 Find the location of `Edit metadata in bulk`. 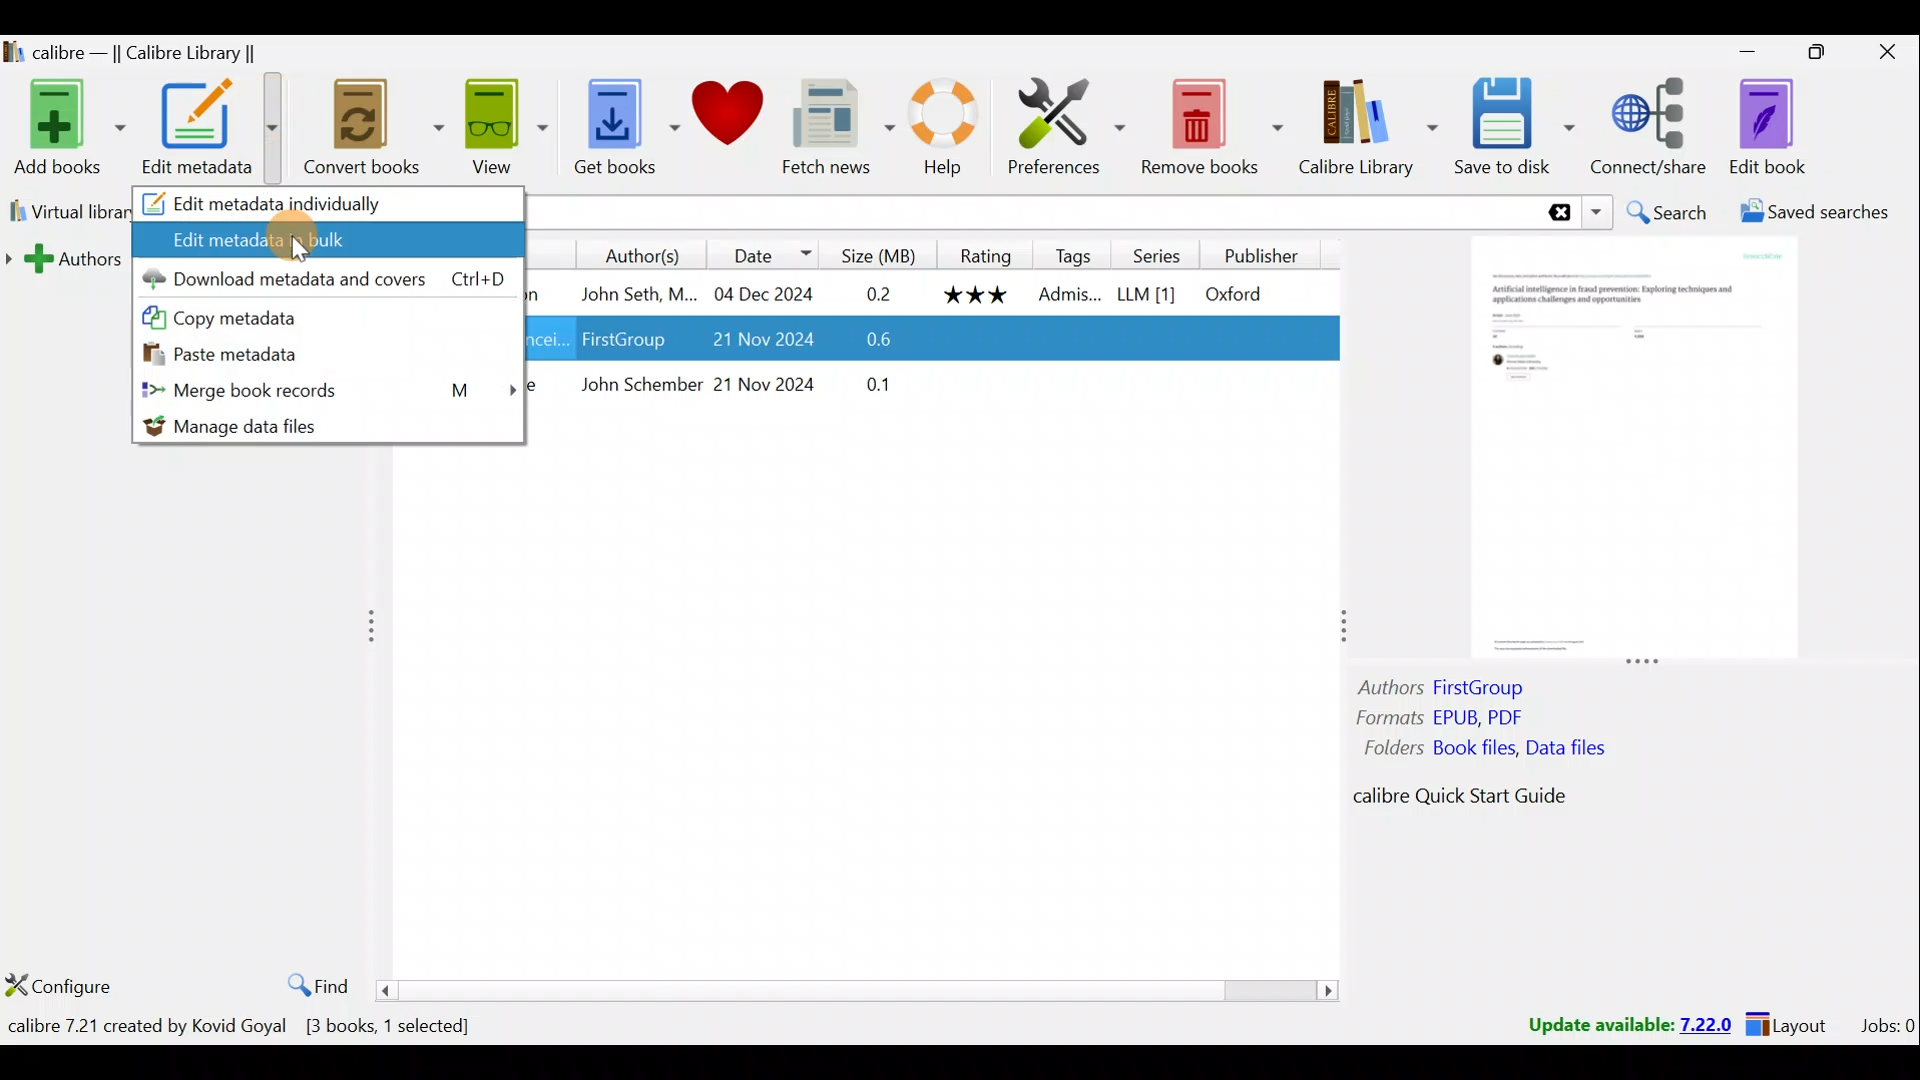

Edit metadata in bulk is located at coordinates (329, 239).